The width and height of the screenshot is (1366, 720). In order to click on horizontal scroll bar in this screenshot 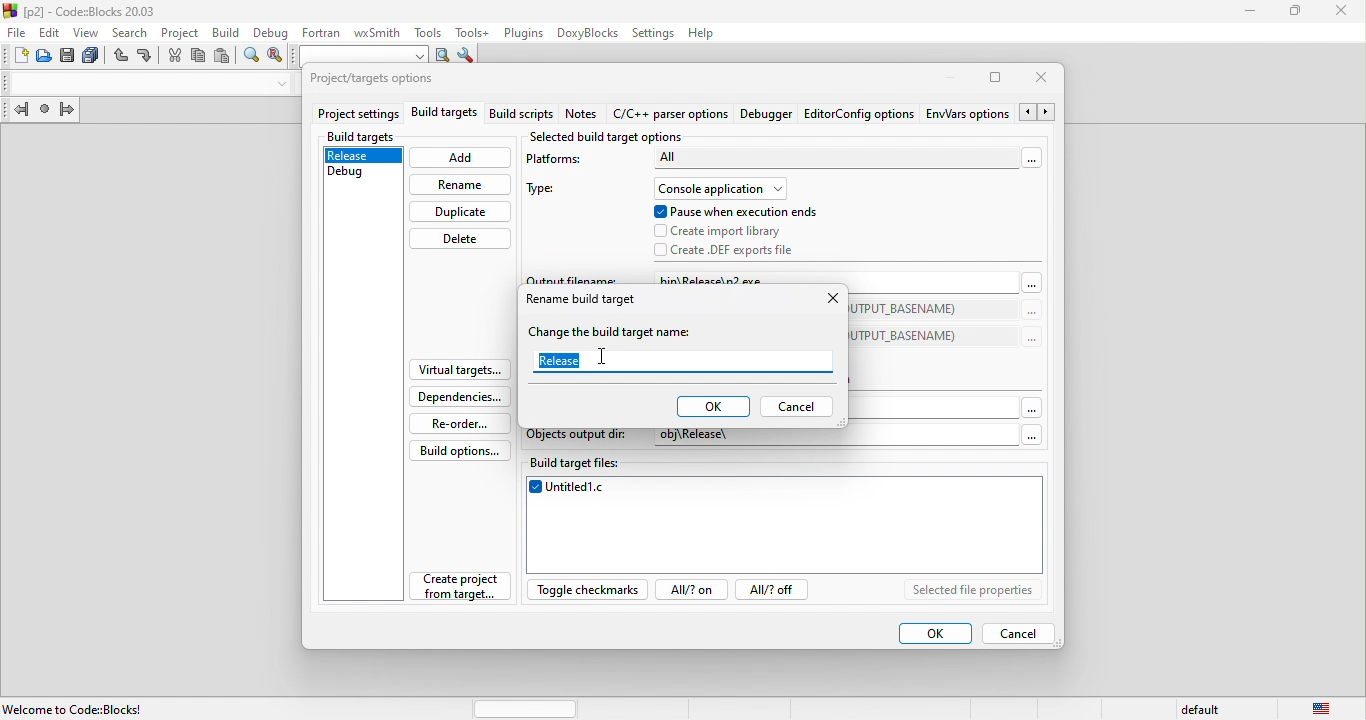, I will do `click(526, 707)`.